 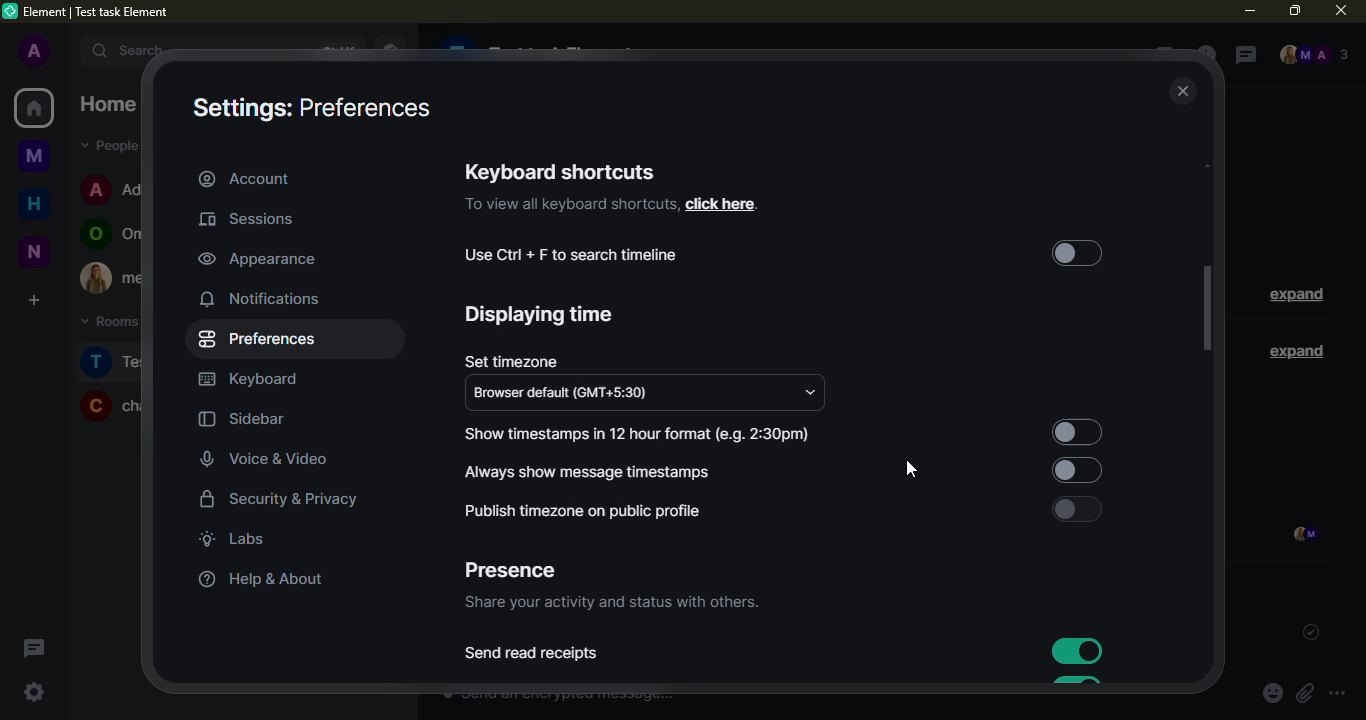 I want to click on enable, so click(x=1074, y=426).